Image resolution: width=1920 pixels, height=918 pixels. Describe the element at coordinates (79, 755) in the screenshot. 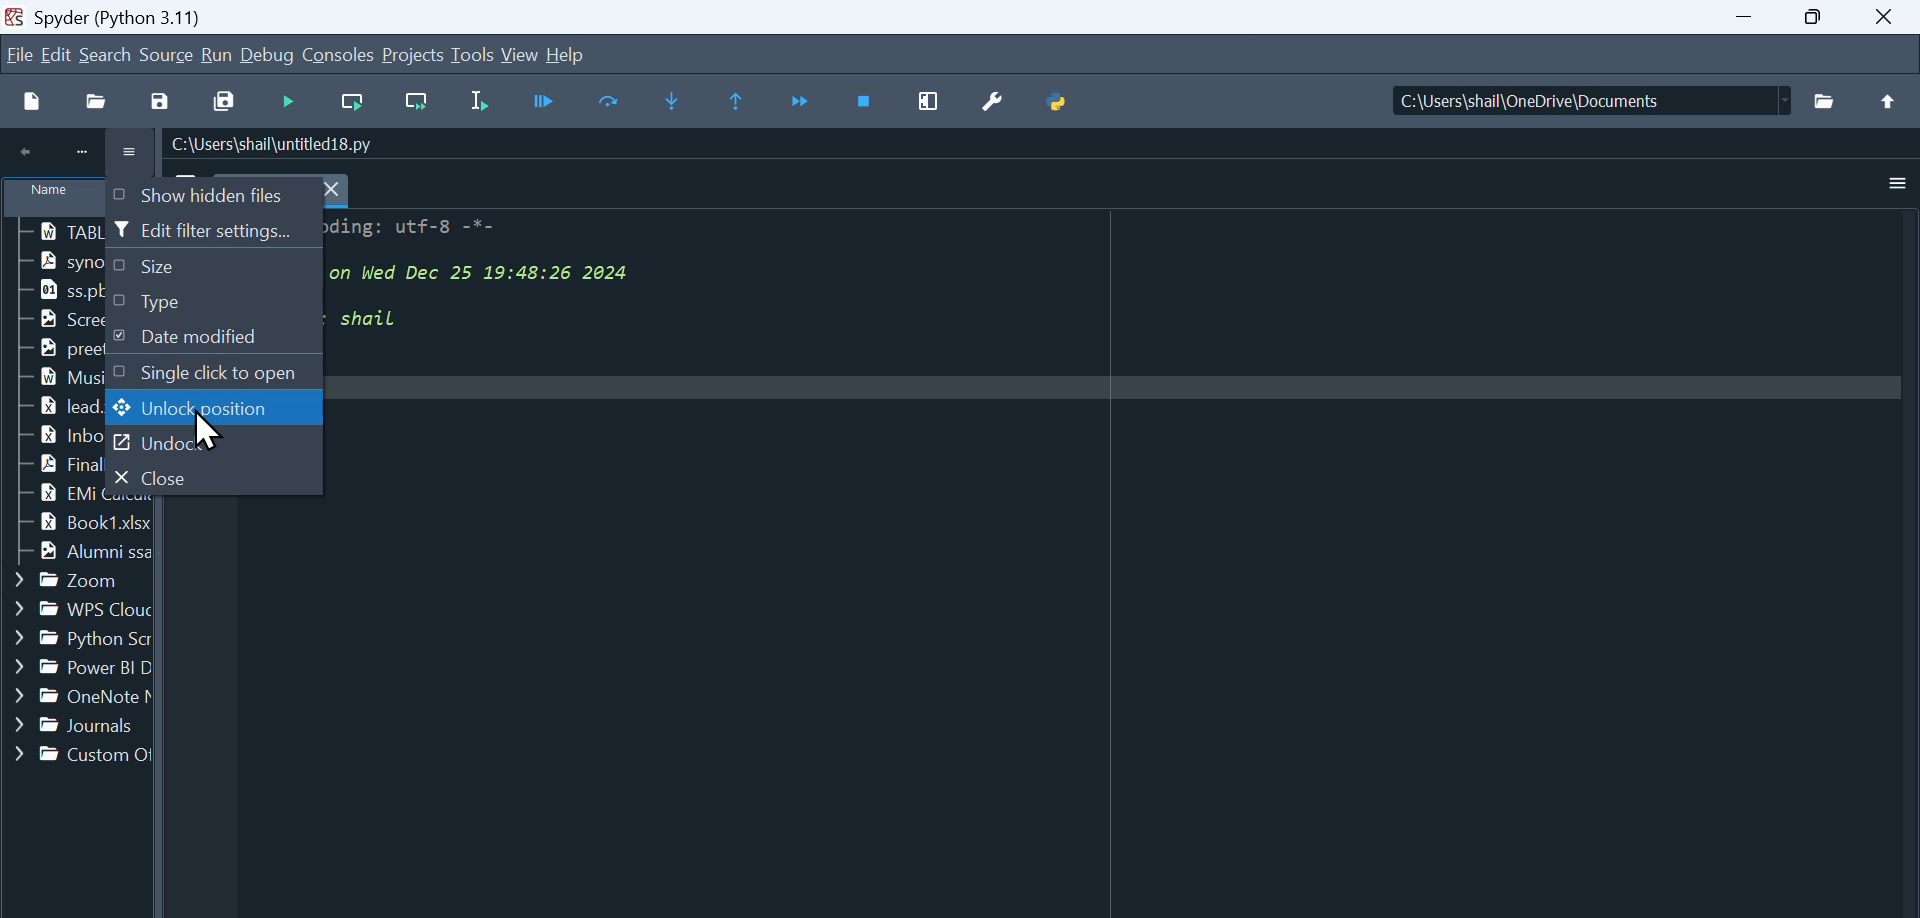

I see `Custom Of` at that location.